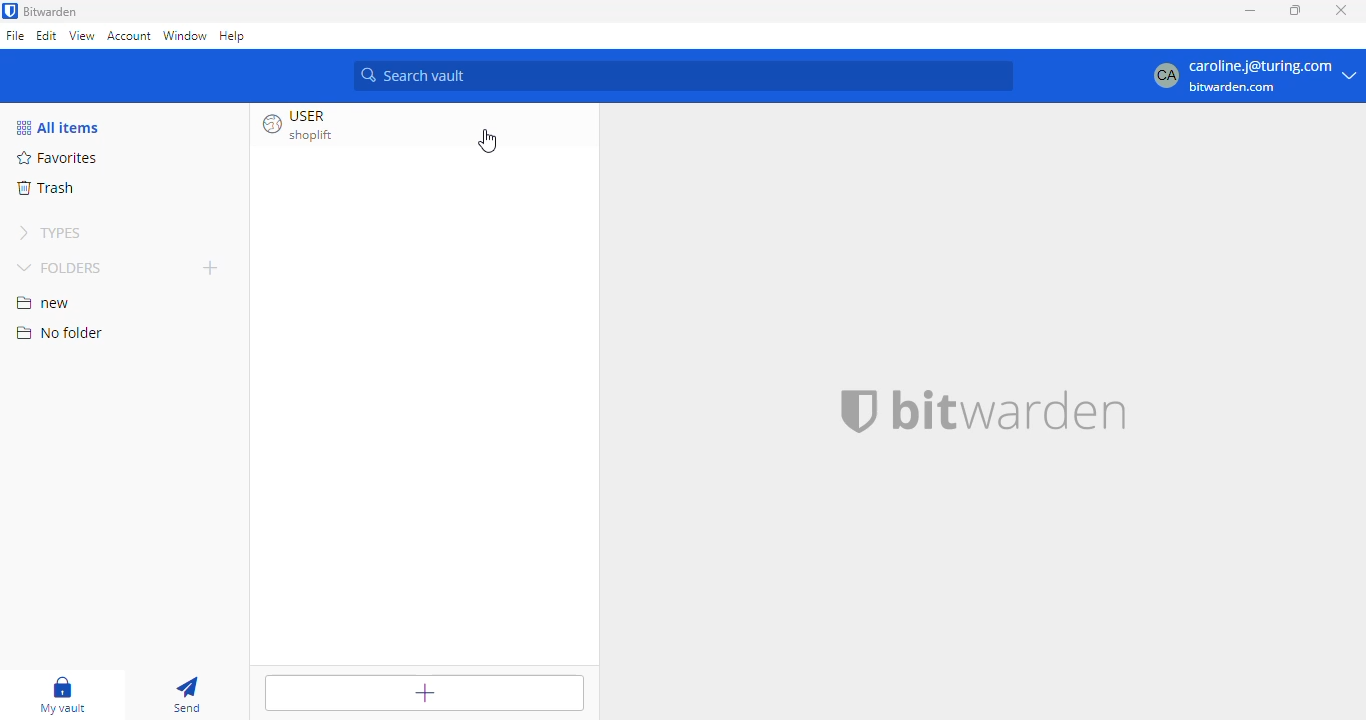 The image size is (1366, 720). Describe the element at coordinates (985, 411) in the screenshot. I see `bitwarden` at that location.